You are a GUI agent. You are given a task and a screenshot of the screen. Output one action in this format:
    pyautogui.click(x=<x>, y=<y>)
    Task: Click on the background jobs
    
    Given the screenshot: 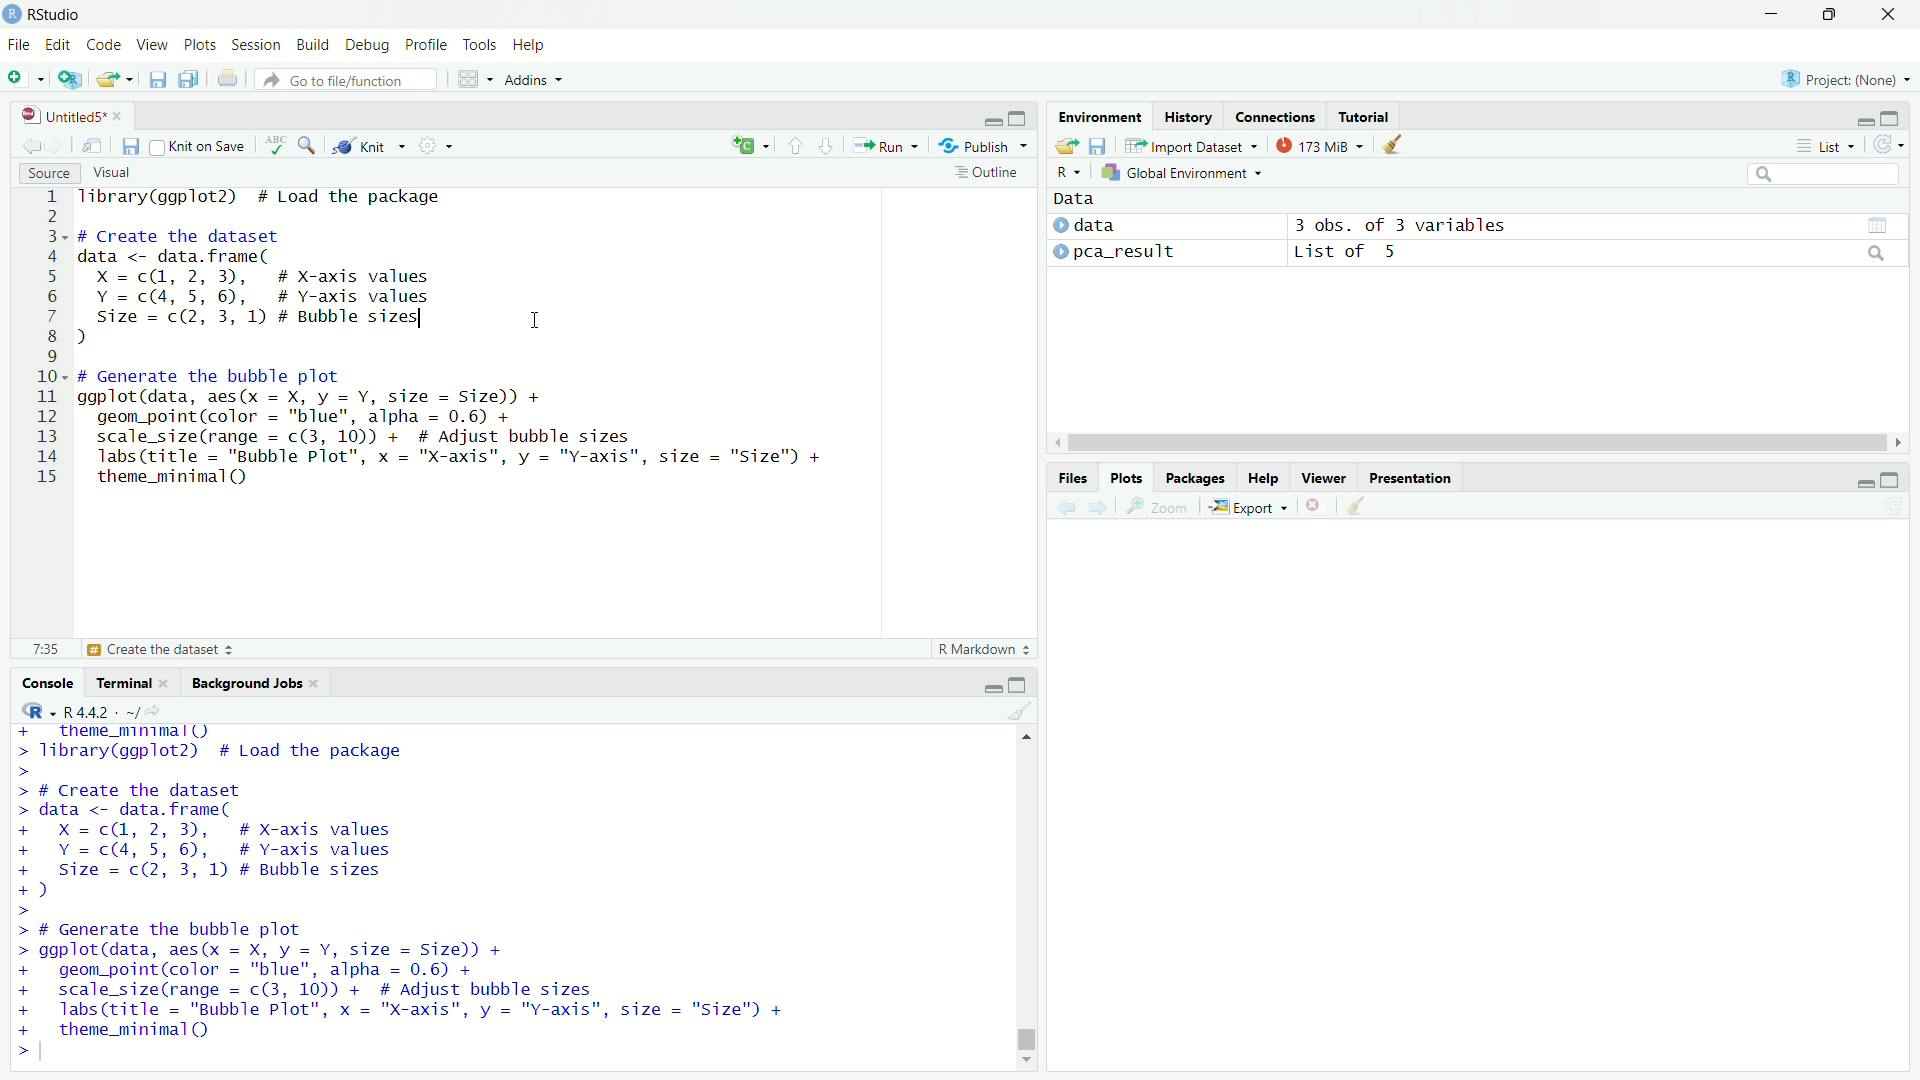 What is the action you would take?
    pyautogui.click(x=256, y=681)
    